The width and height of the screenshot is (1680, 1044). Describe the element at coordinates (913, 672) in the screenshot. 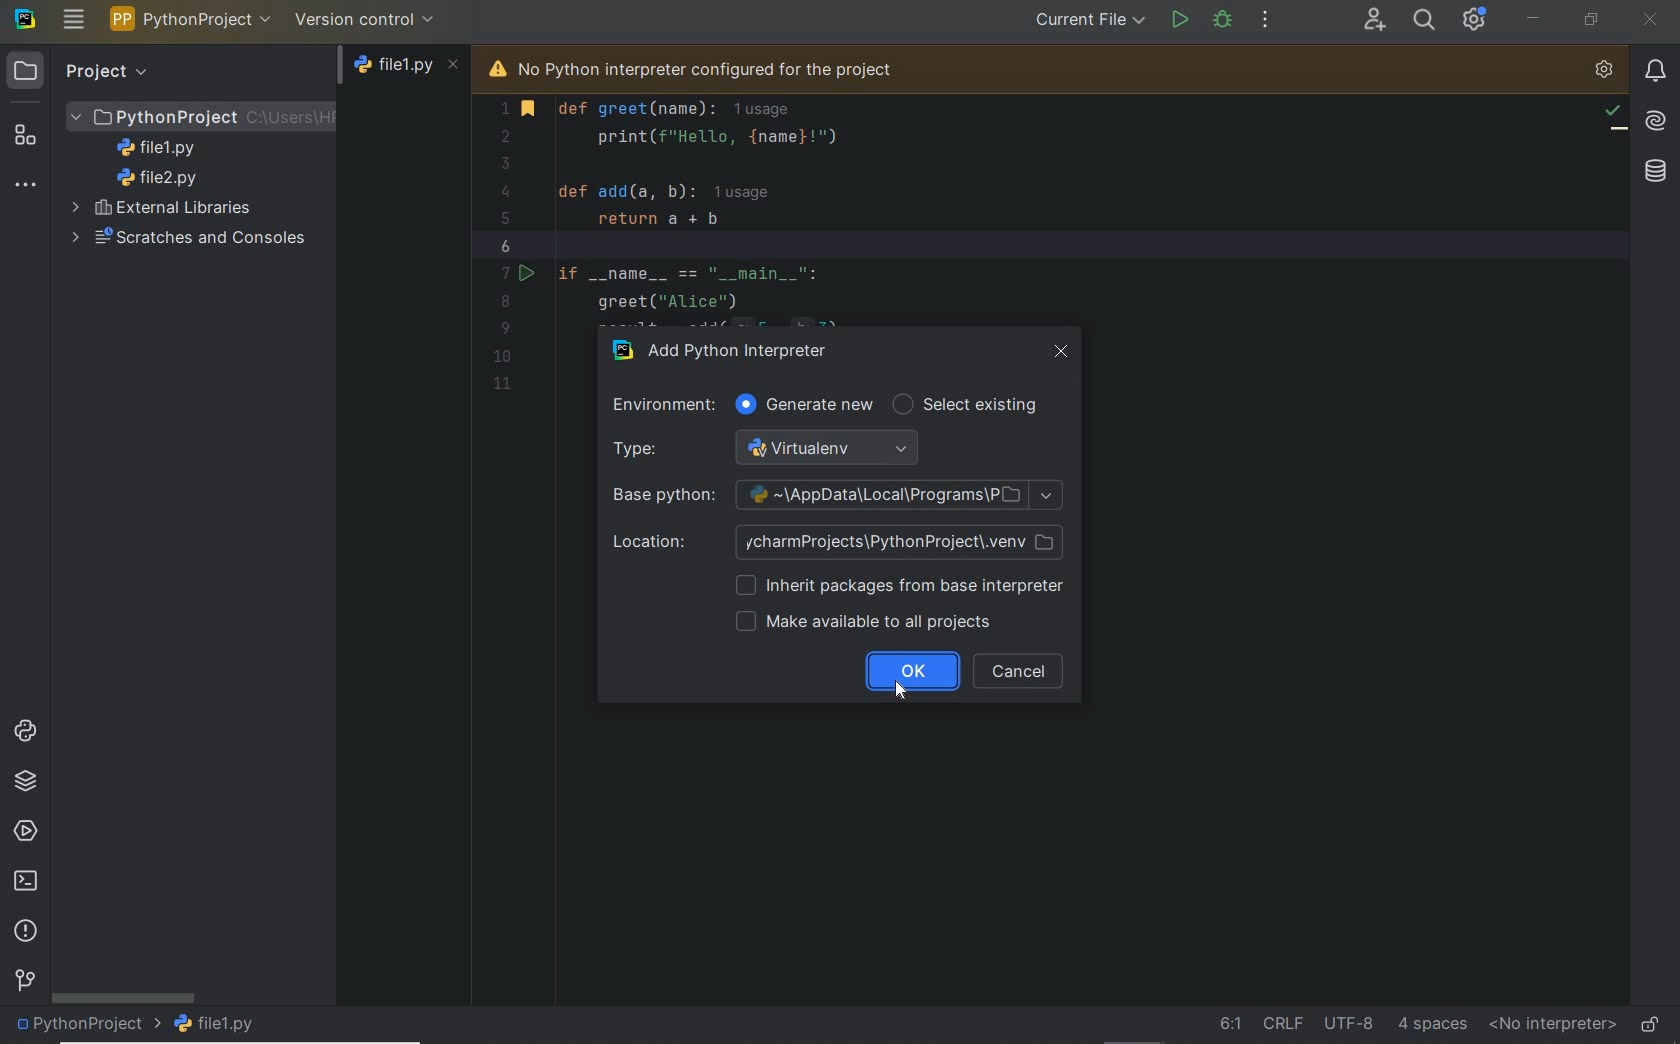

I see `Ok` at that location.